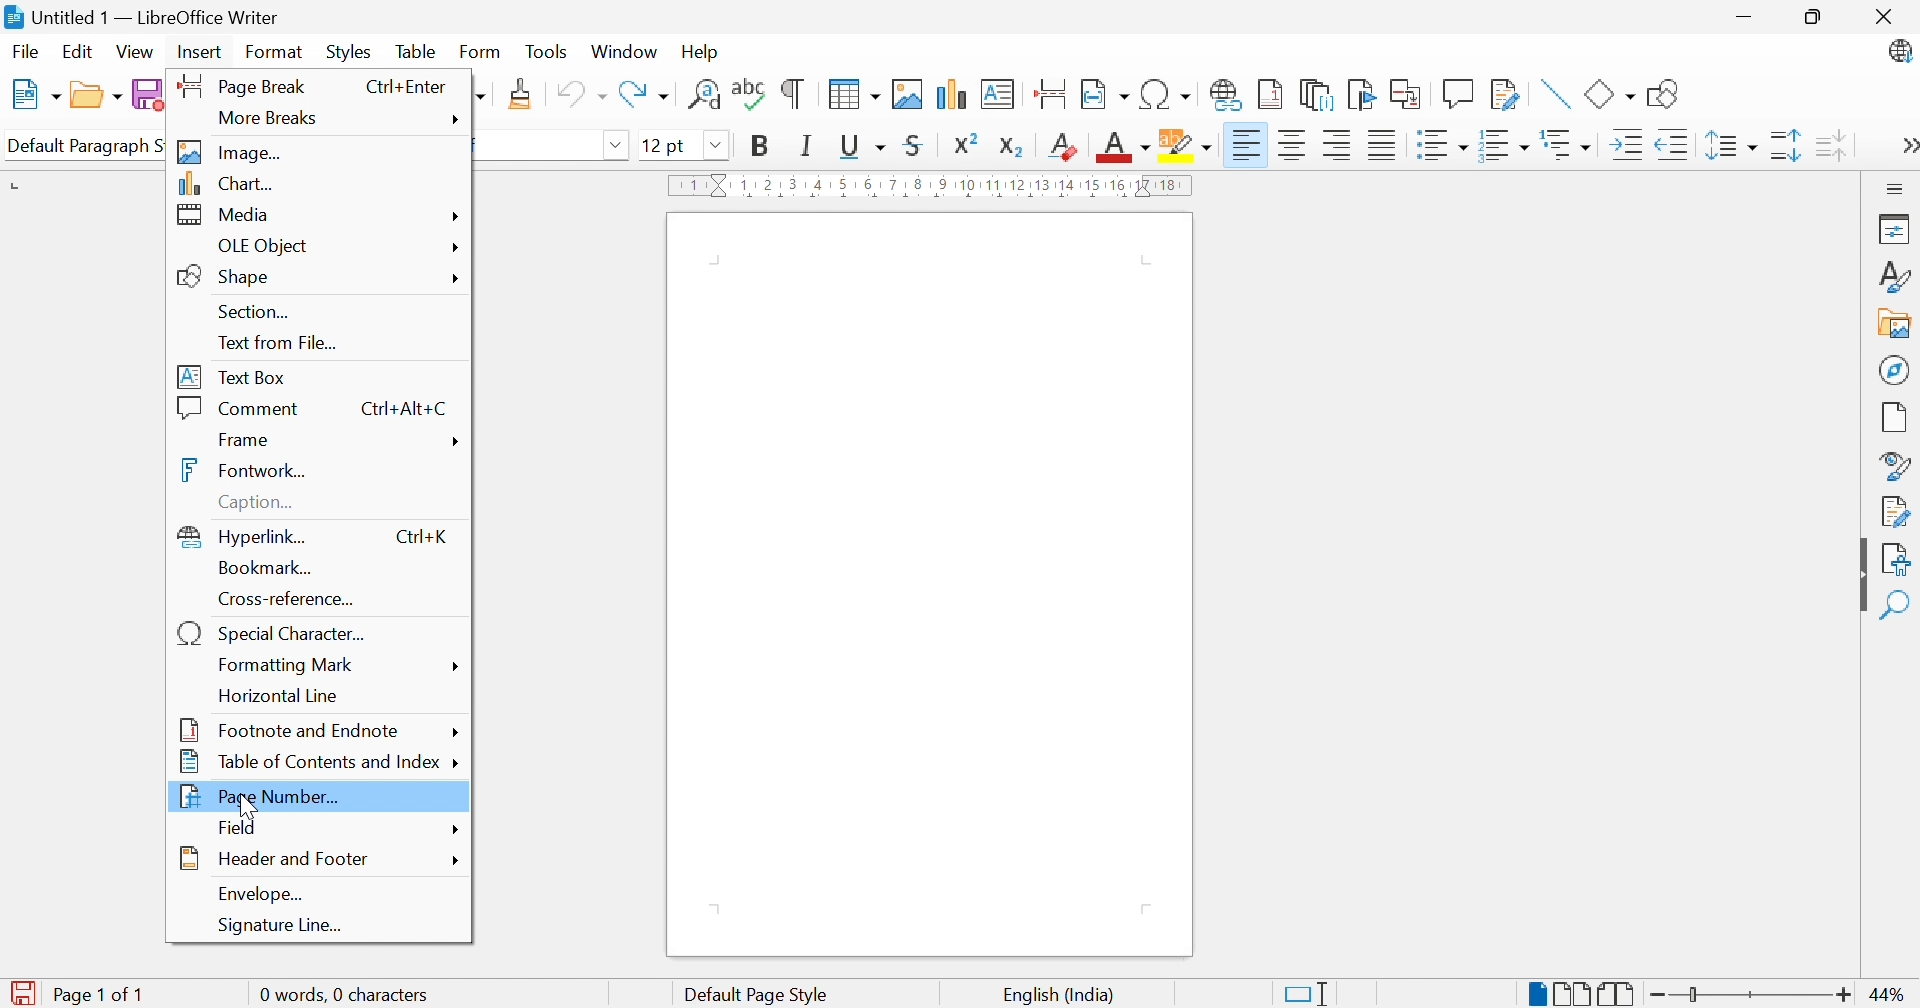  Describe the element at coordinates (1540, 993) in the screenshot. I see `Single-page view` at that location.